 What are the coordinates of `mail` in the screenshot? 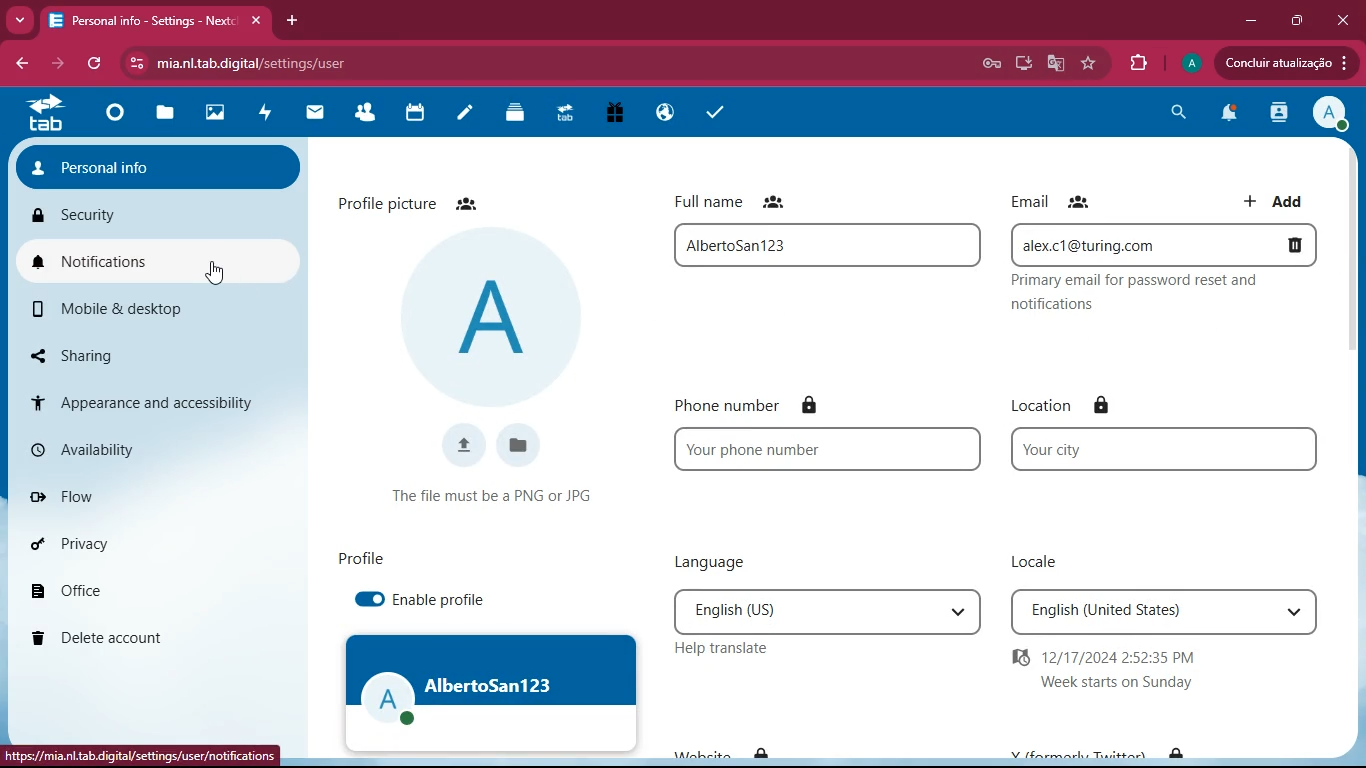 It's located at (316, 114).